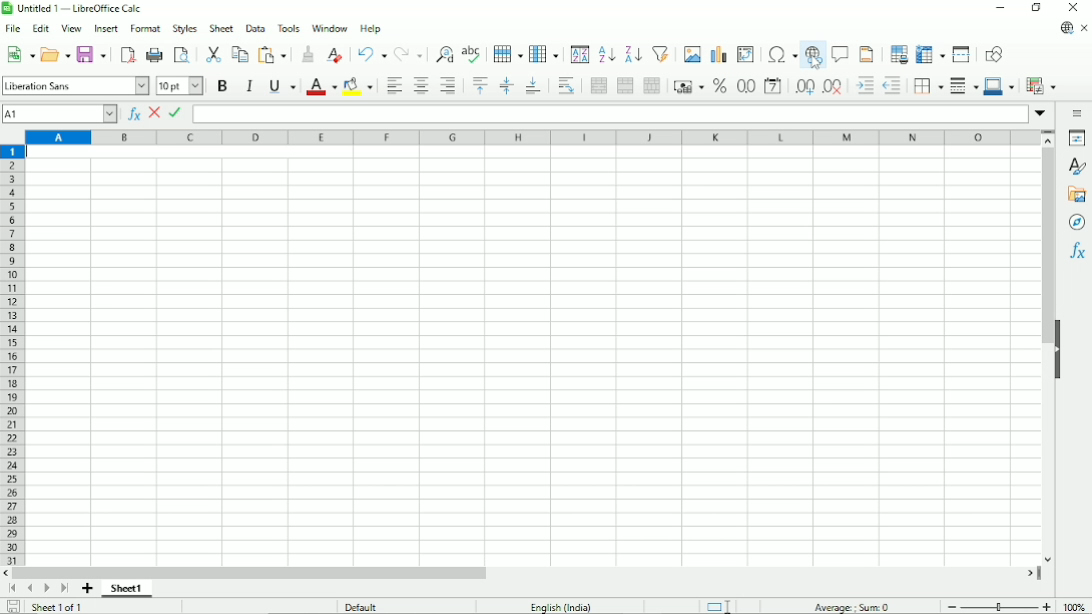 The height and width of the screenshot is (614, 1092). I want to click on Update available, so click(1067, 28).